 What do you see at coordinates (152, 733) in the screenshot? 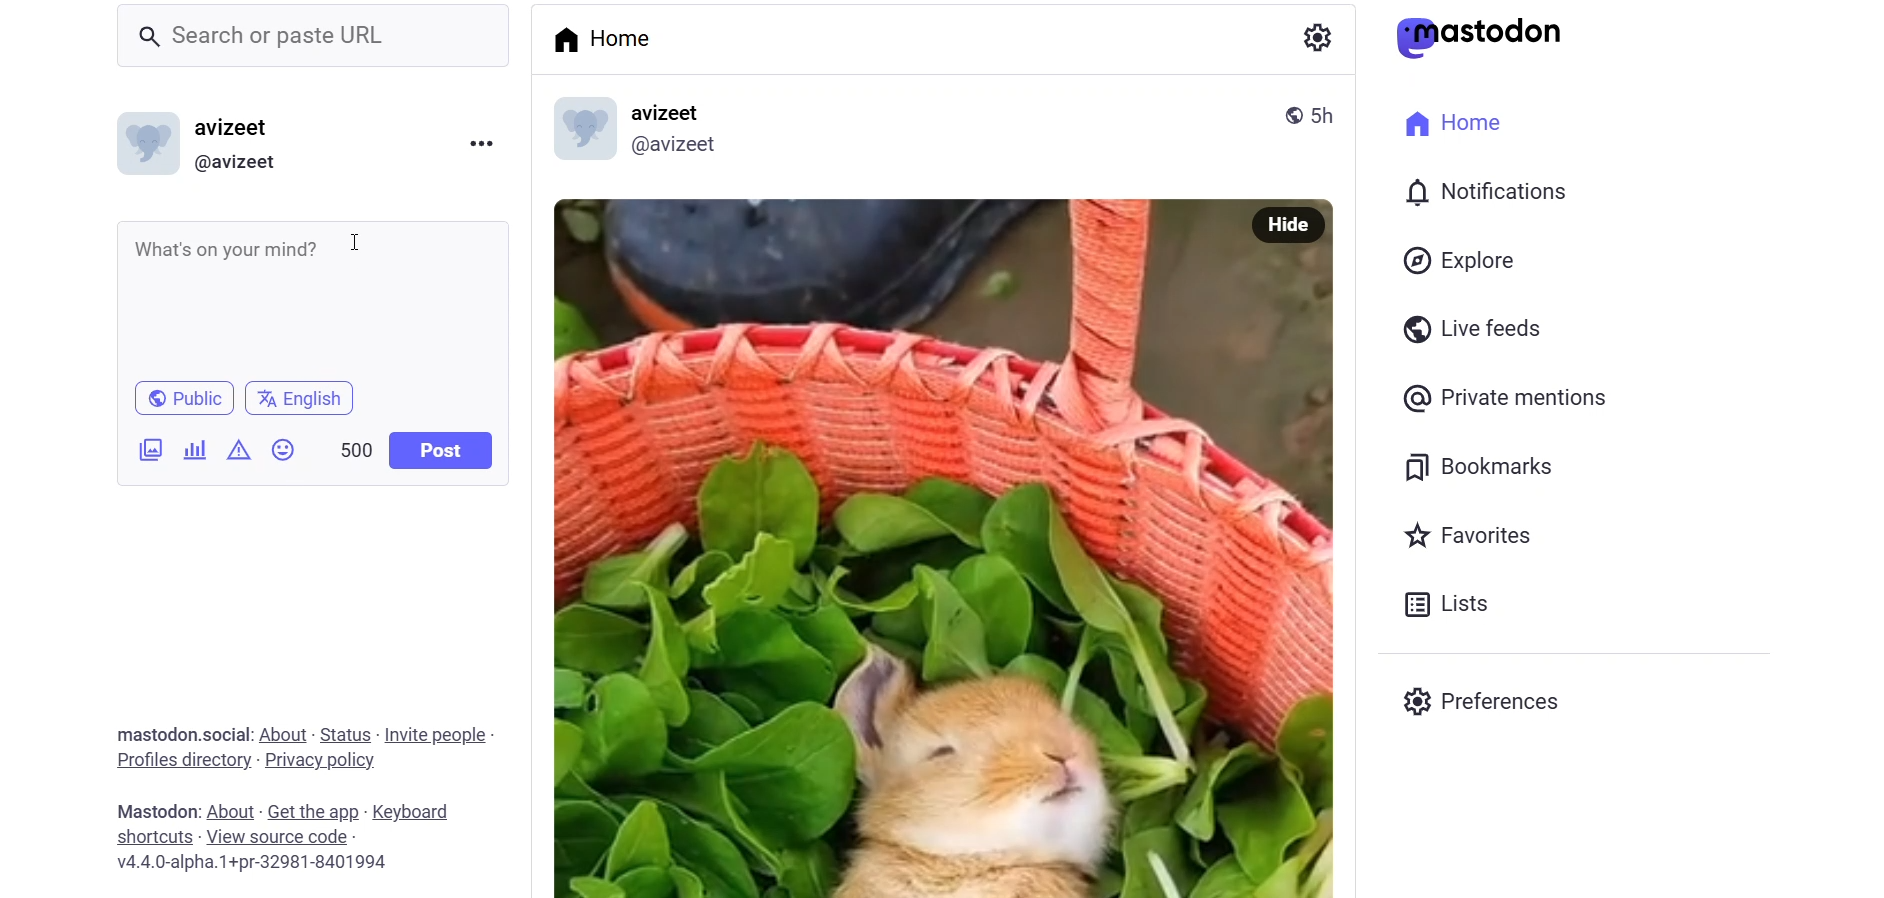
I see `text` at bounding box center [152, 733].